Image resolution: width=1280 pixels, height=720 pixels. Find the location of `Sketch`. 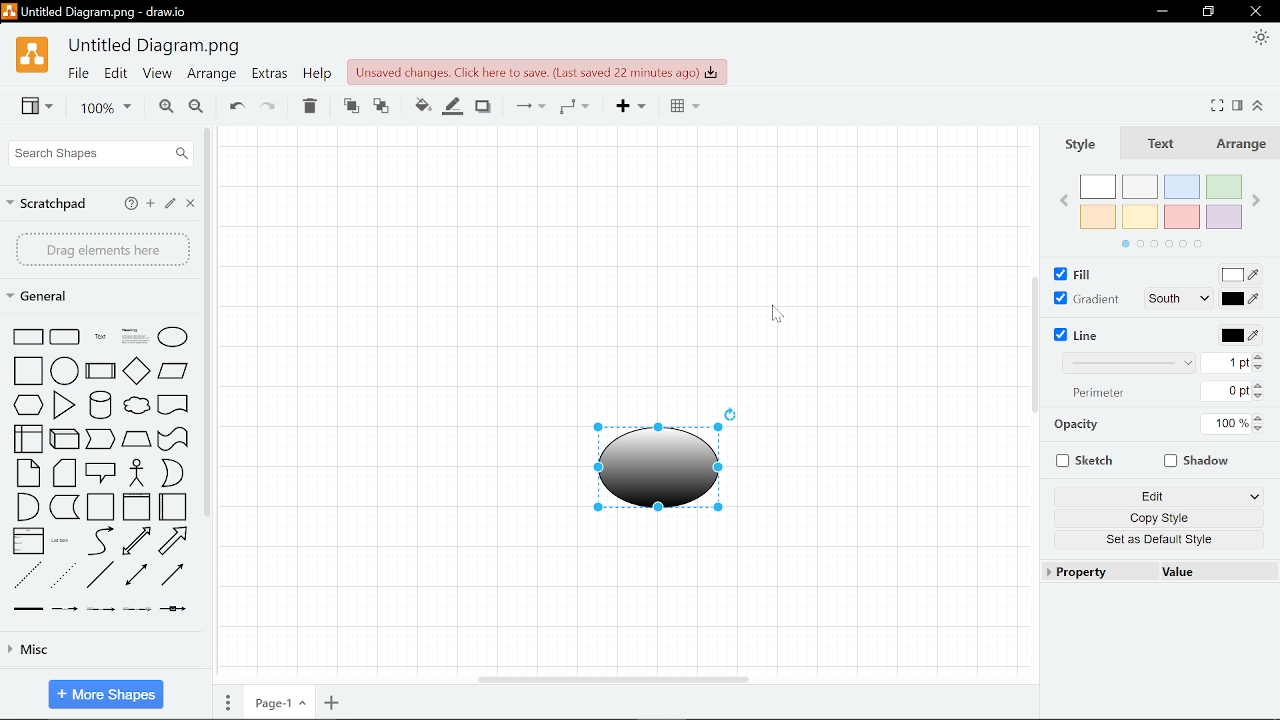

Sketch is located at coordinates (1085, 461).